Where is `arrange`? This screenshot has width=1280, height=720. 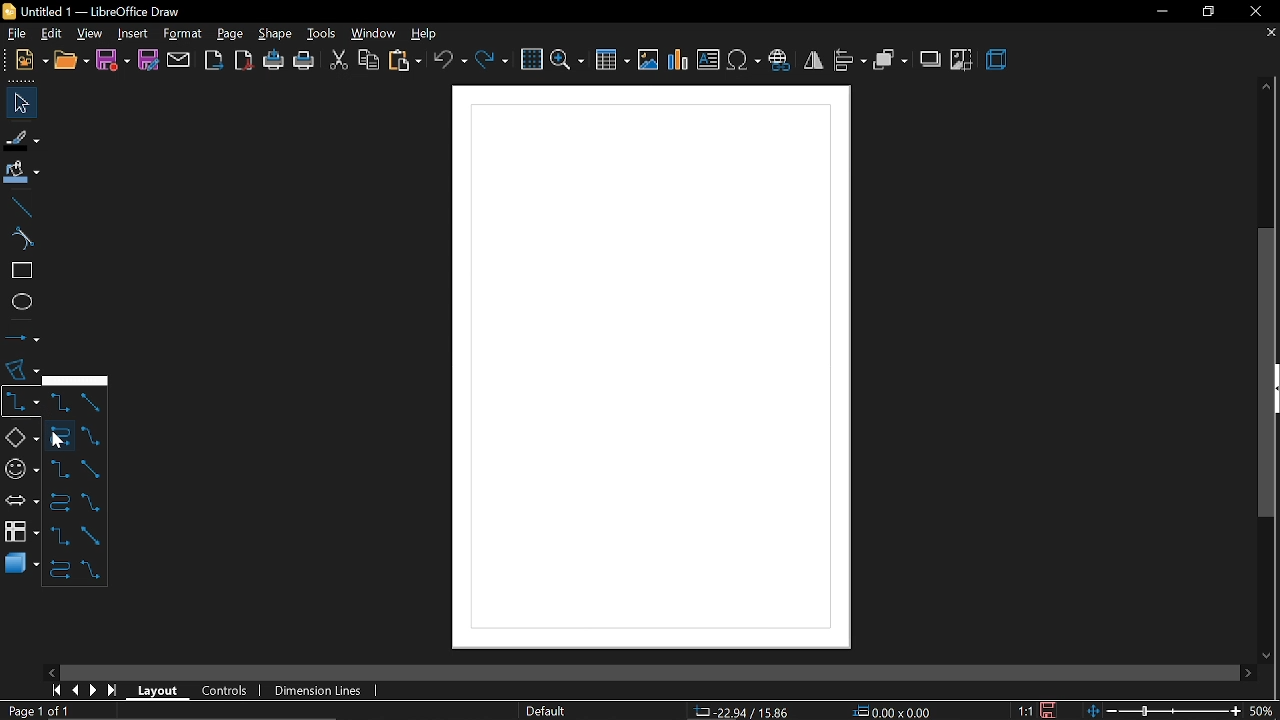 arrange is located at coordinates (890, 60).